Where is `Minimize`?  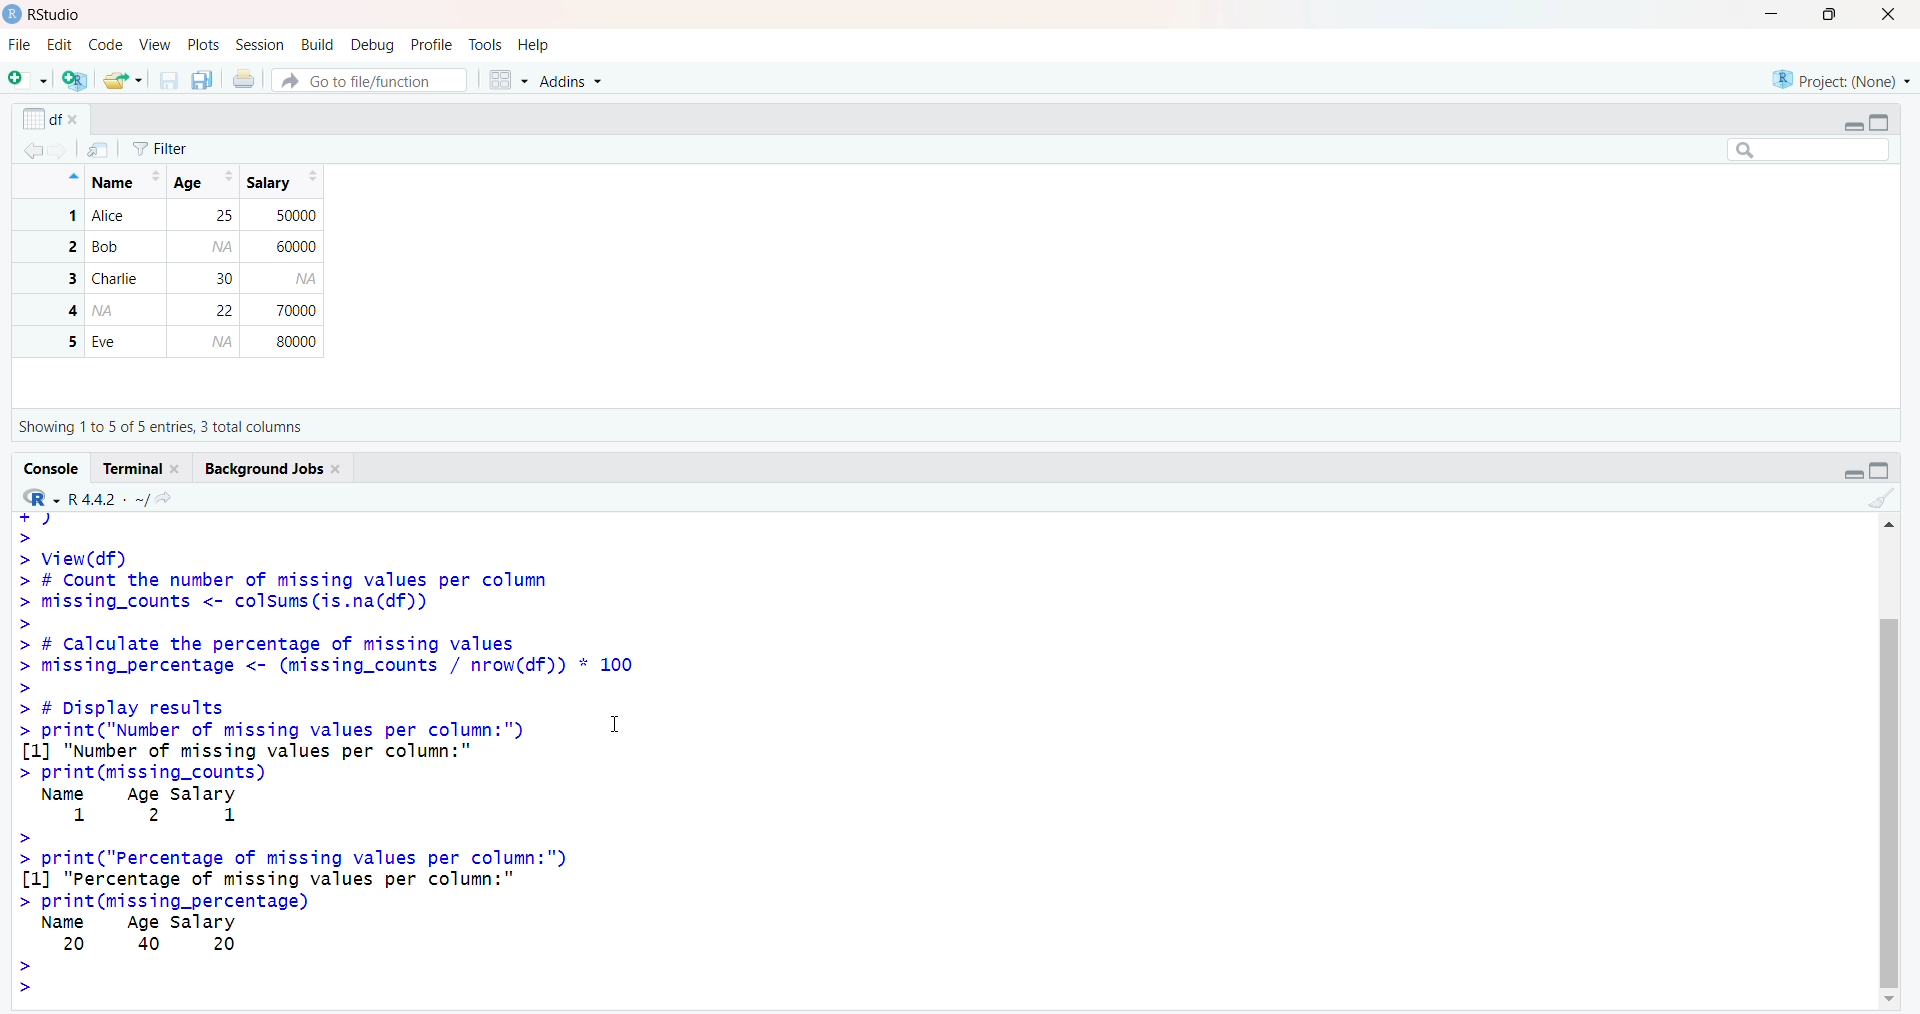 Minimize is located at coordinates (1856, 474).